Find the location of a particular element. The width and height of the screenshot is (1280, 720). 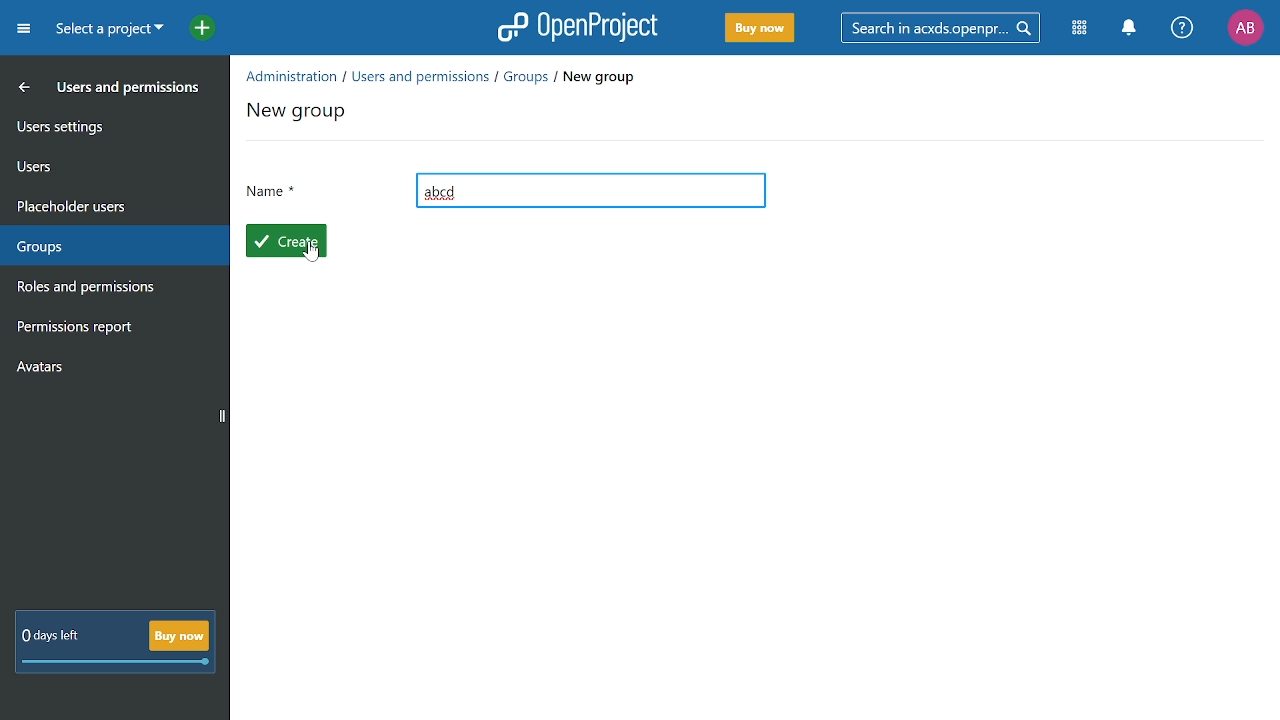

Subscription information is located at coordinates (48, 637).